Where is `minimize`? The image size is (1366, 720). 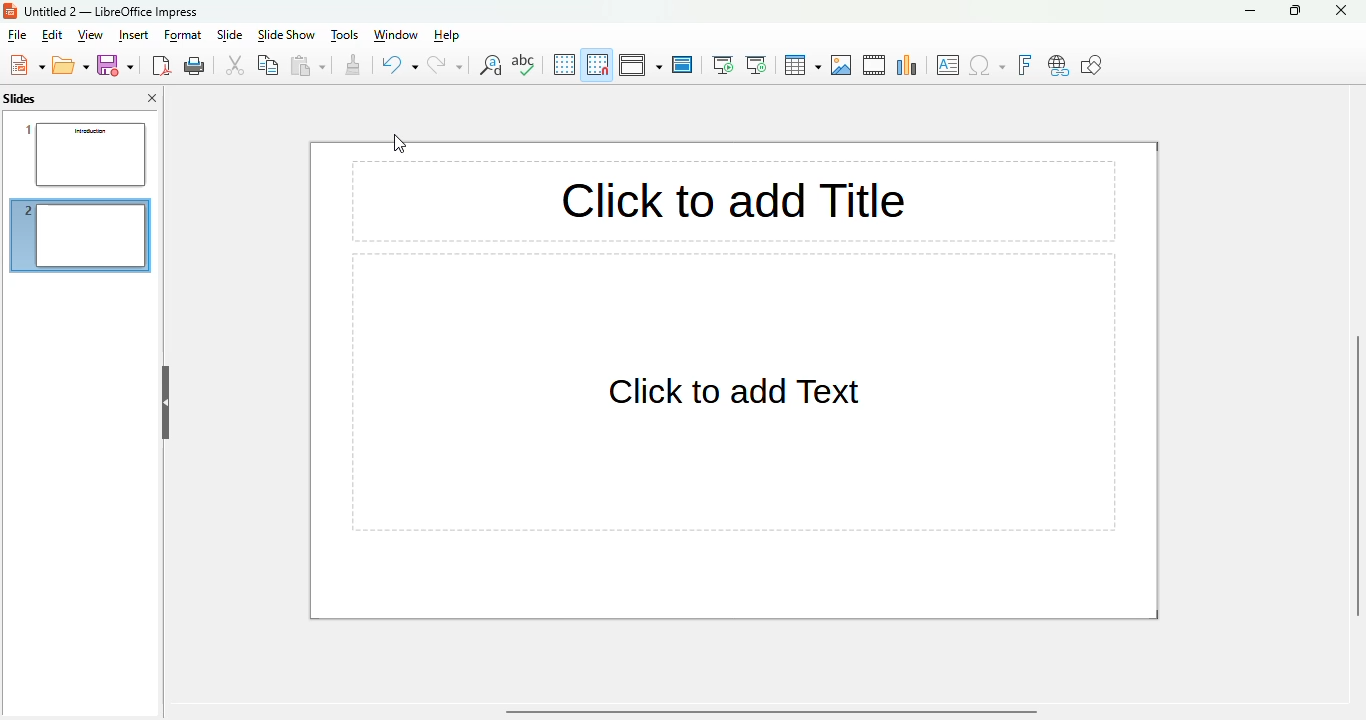 minimize is located at coordinates (1252, 10).